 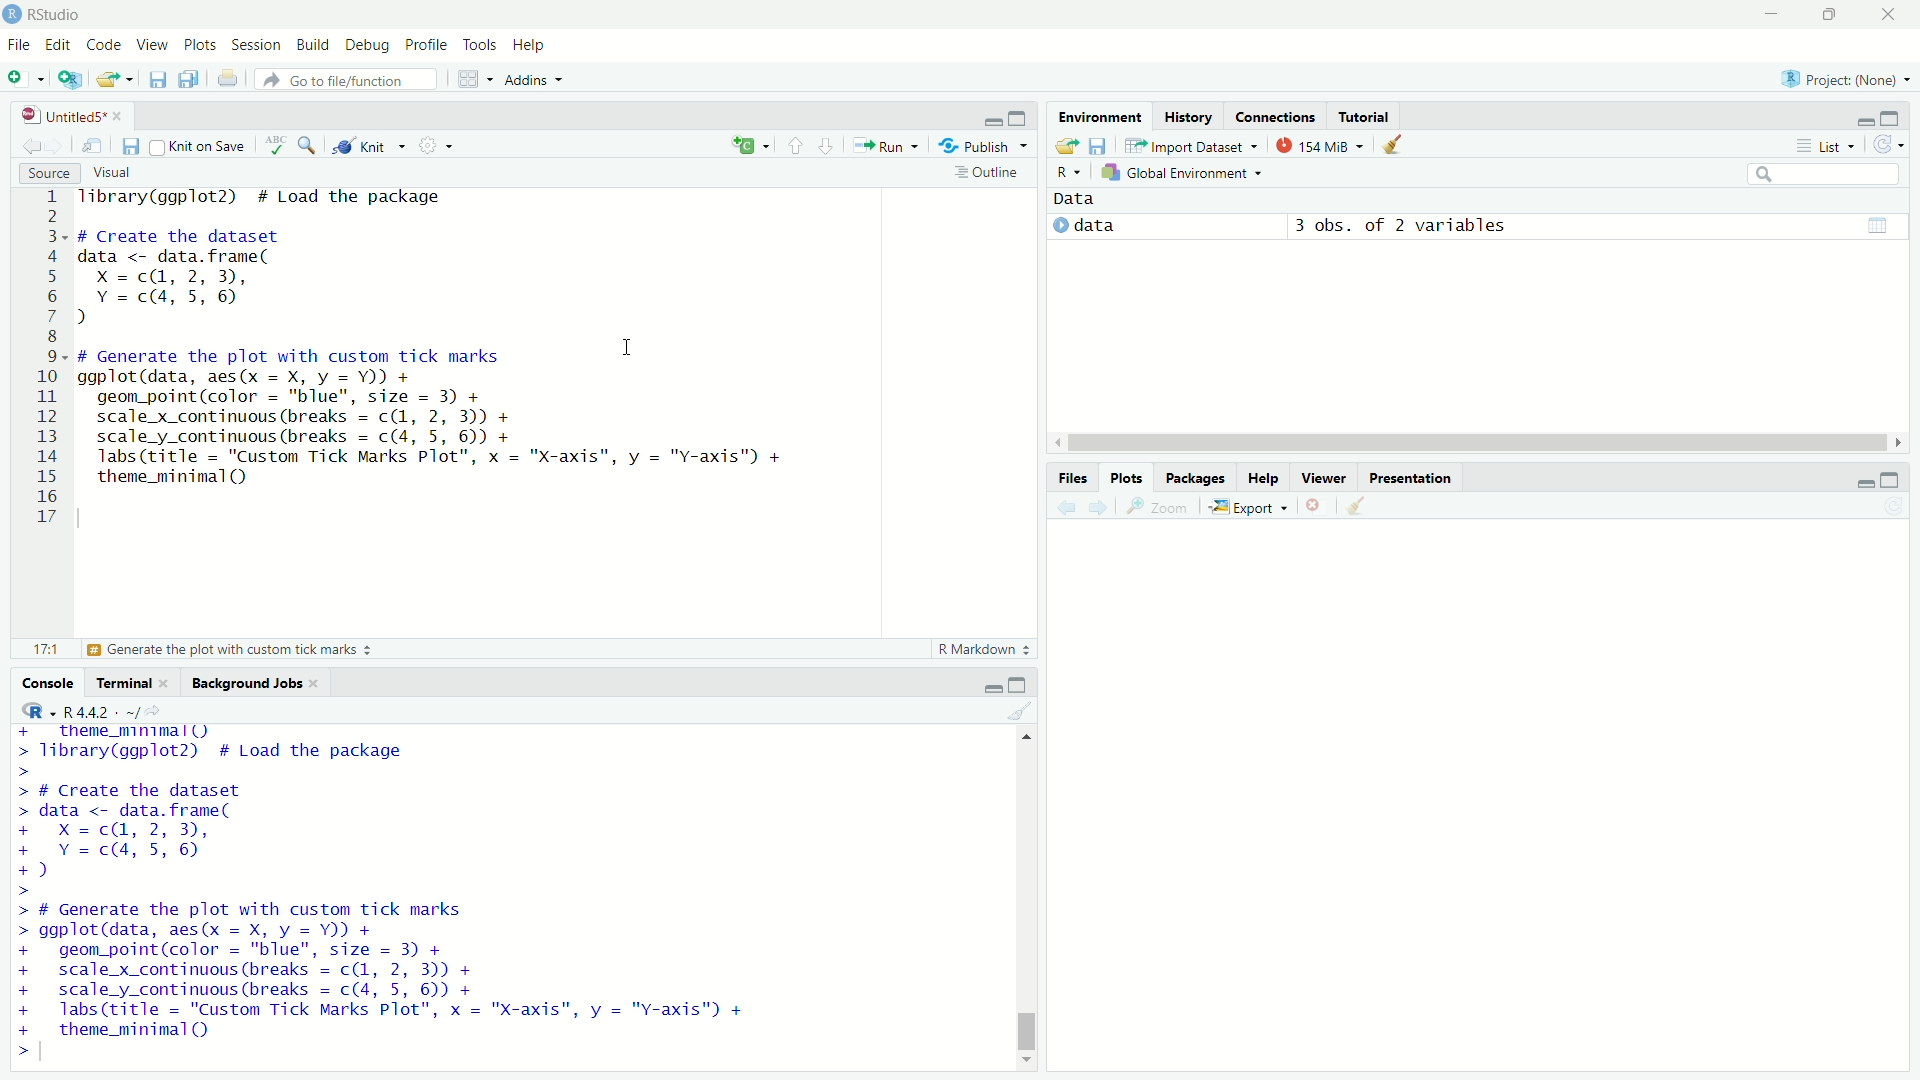 I want to click on typing cursor, so click(x=49, y=1055).